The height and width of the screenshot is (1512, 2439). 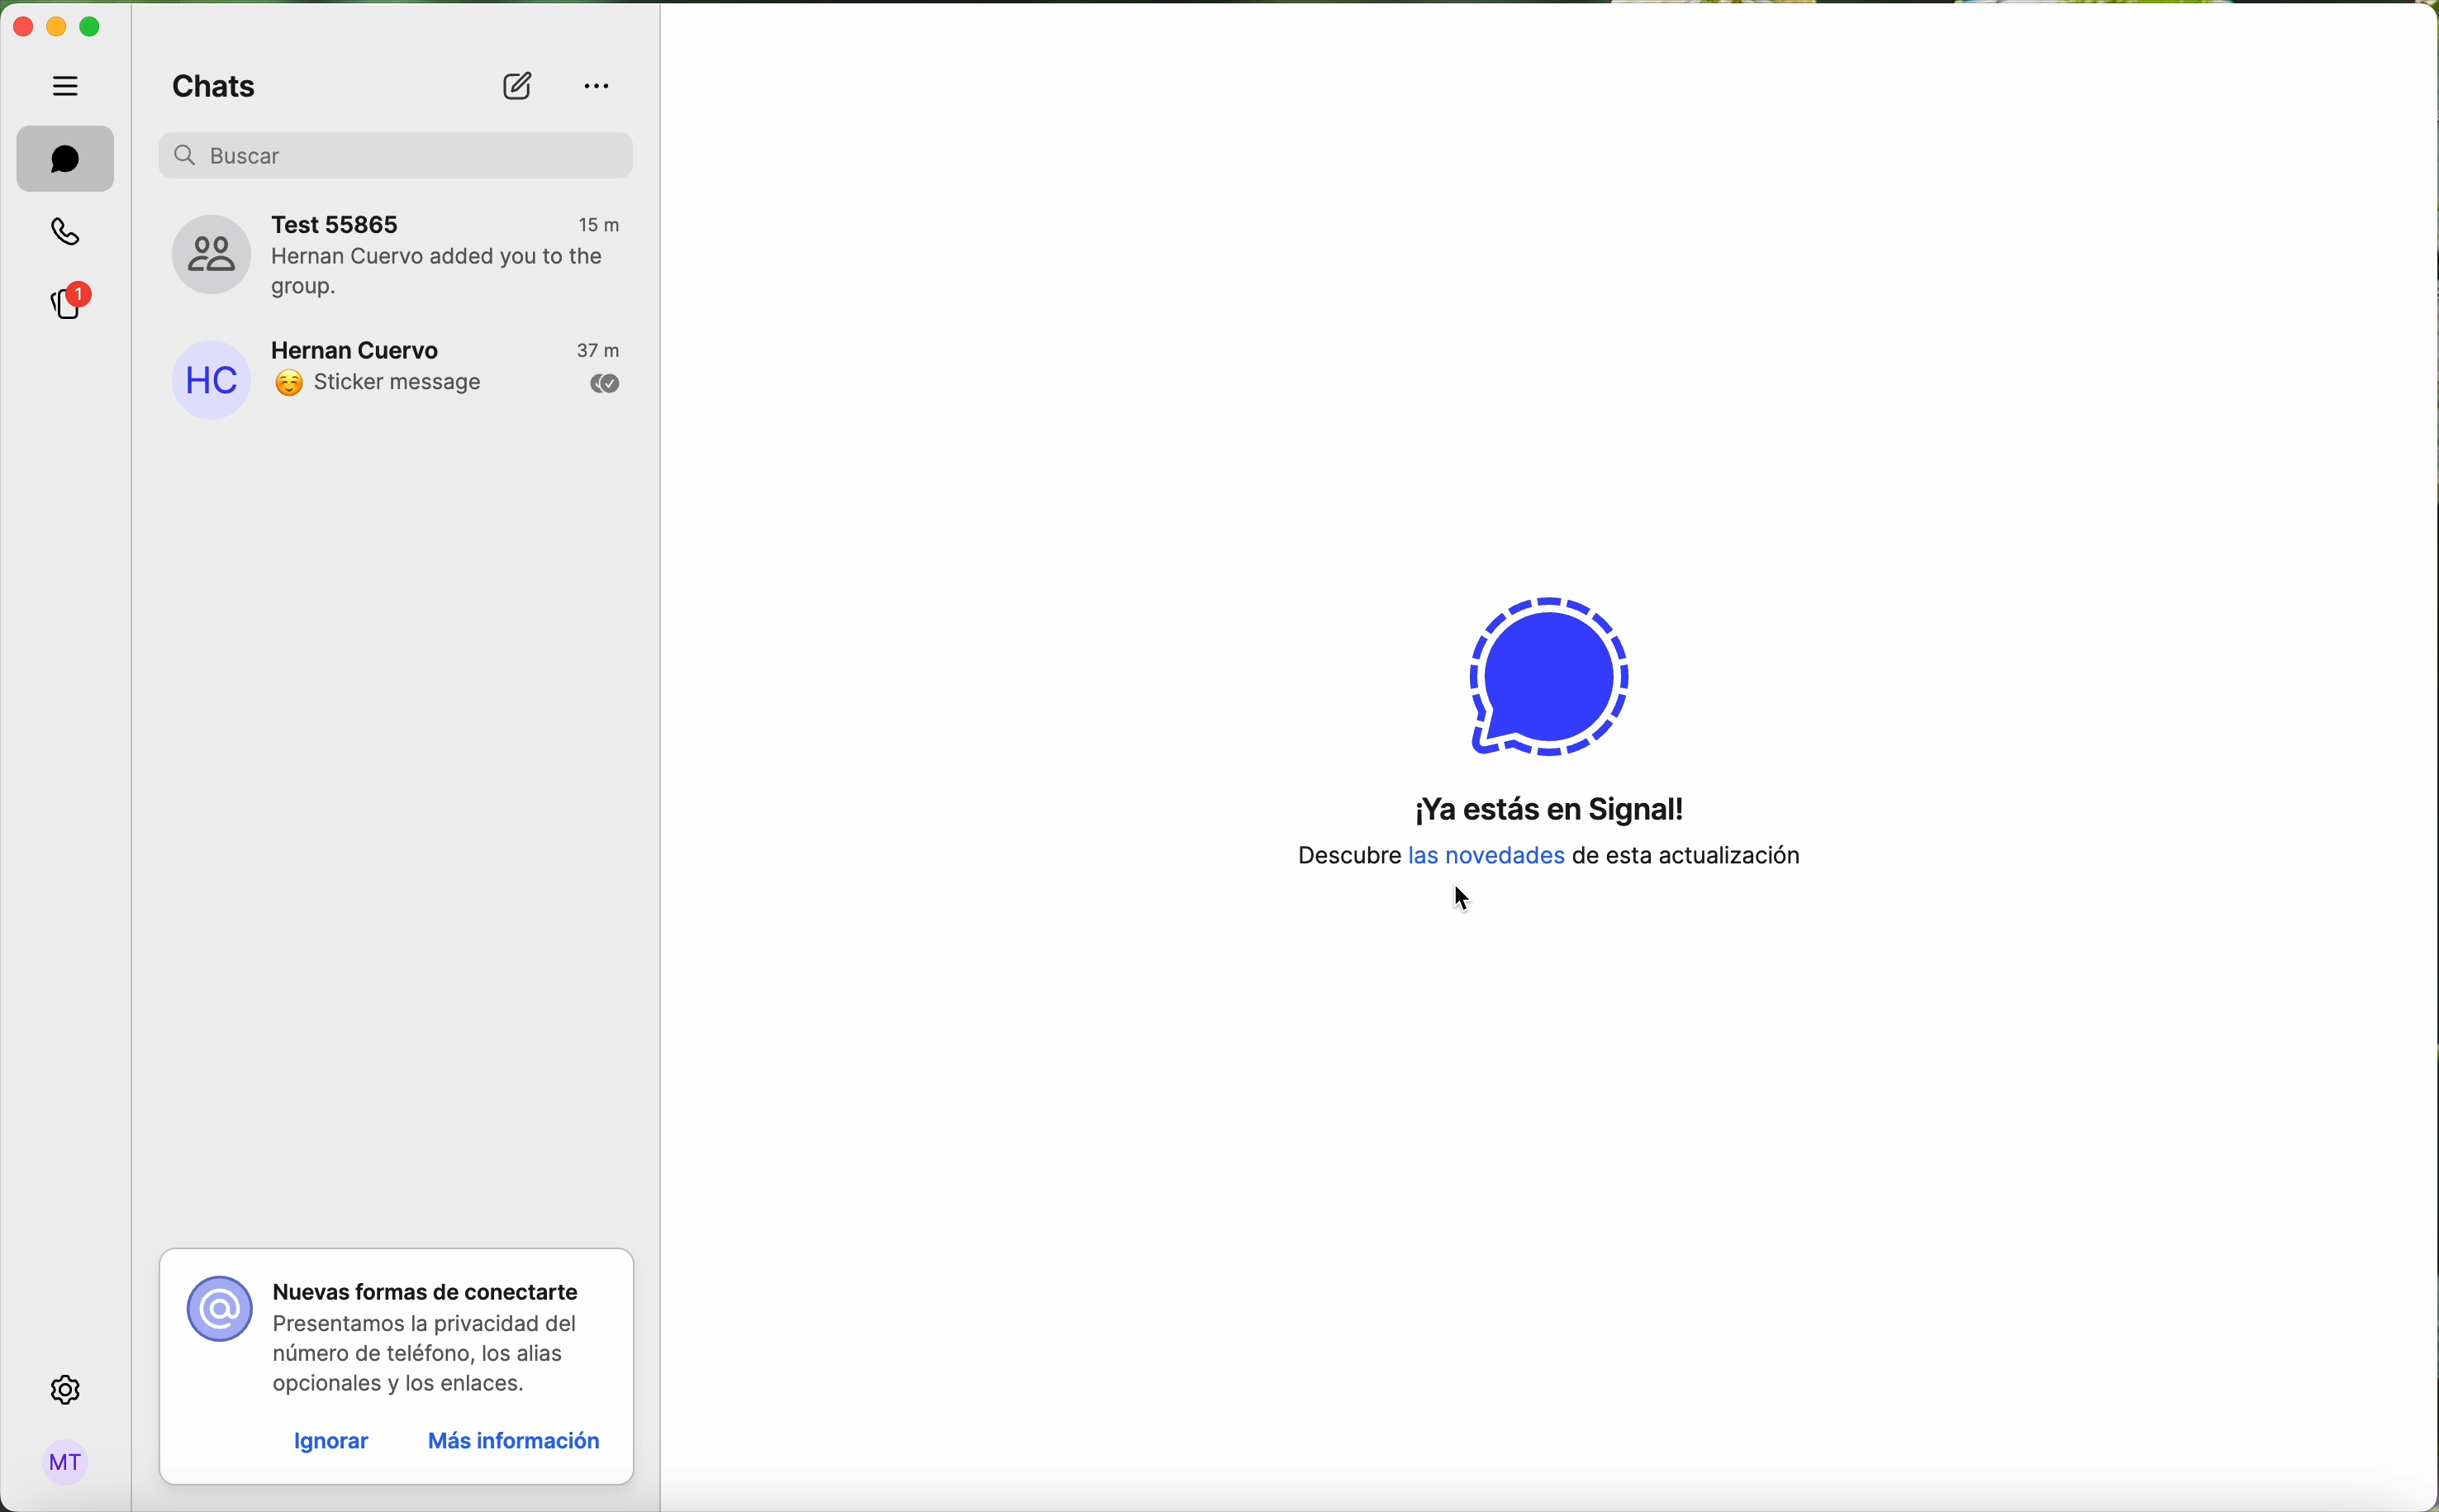 I want to click on click on settings, so click(x=67, y=1391).